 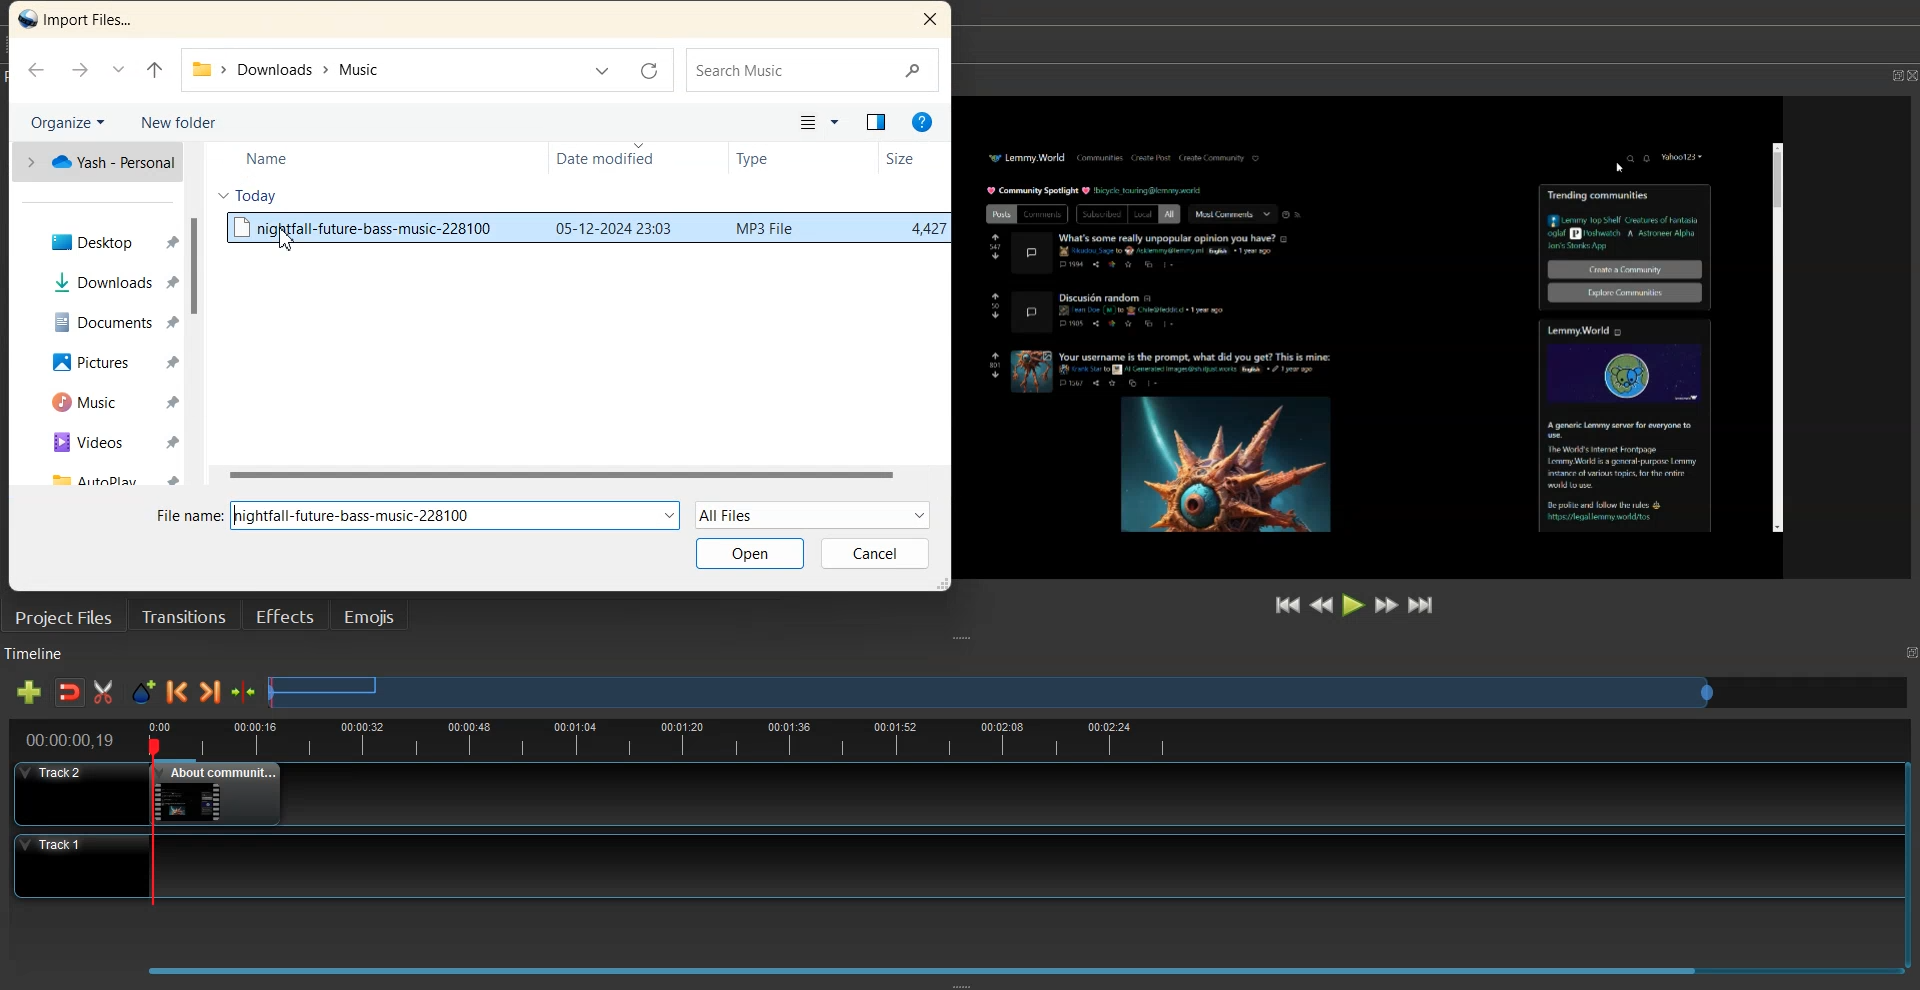 What do you see at coordinates (105, 692) in the screenshot?
I see `Razor Track` at bounding box center [105, 692].